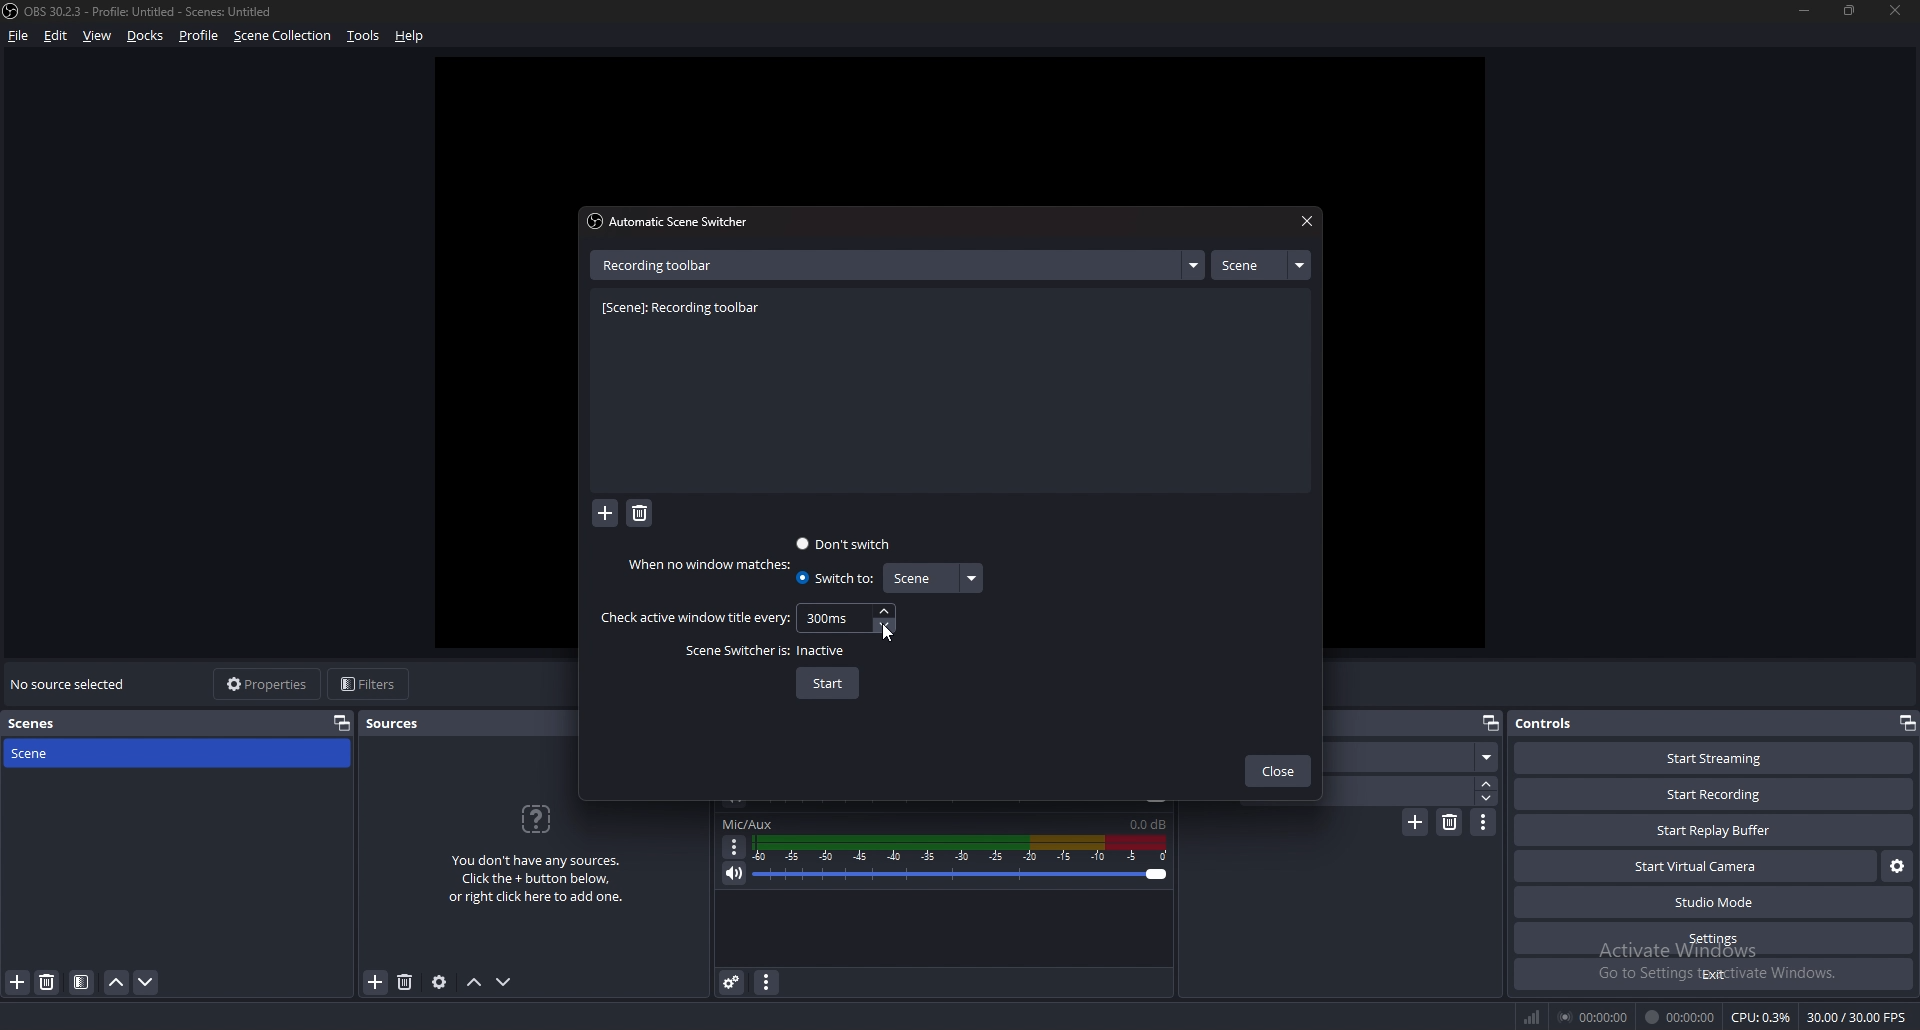 The height and width of the screenshot is (1030, 1920). Describe the element at coordinates (405, 983) in the screenshot. I see `remove source` at that location.